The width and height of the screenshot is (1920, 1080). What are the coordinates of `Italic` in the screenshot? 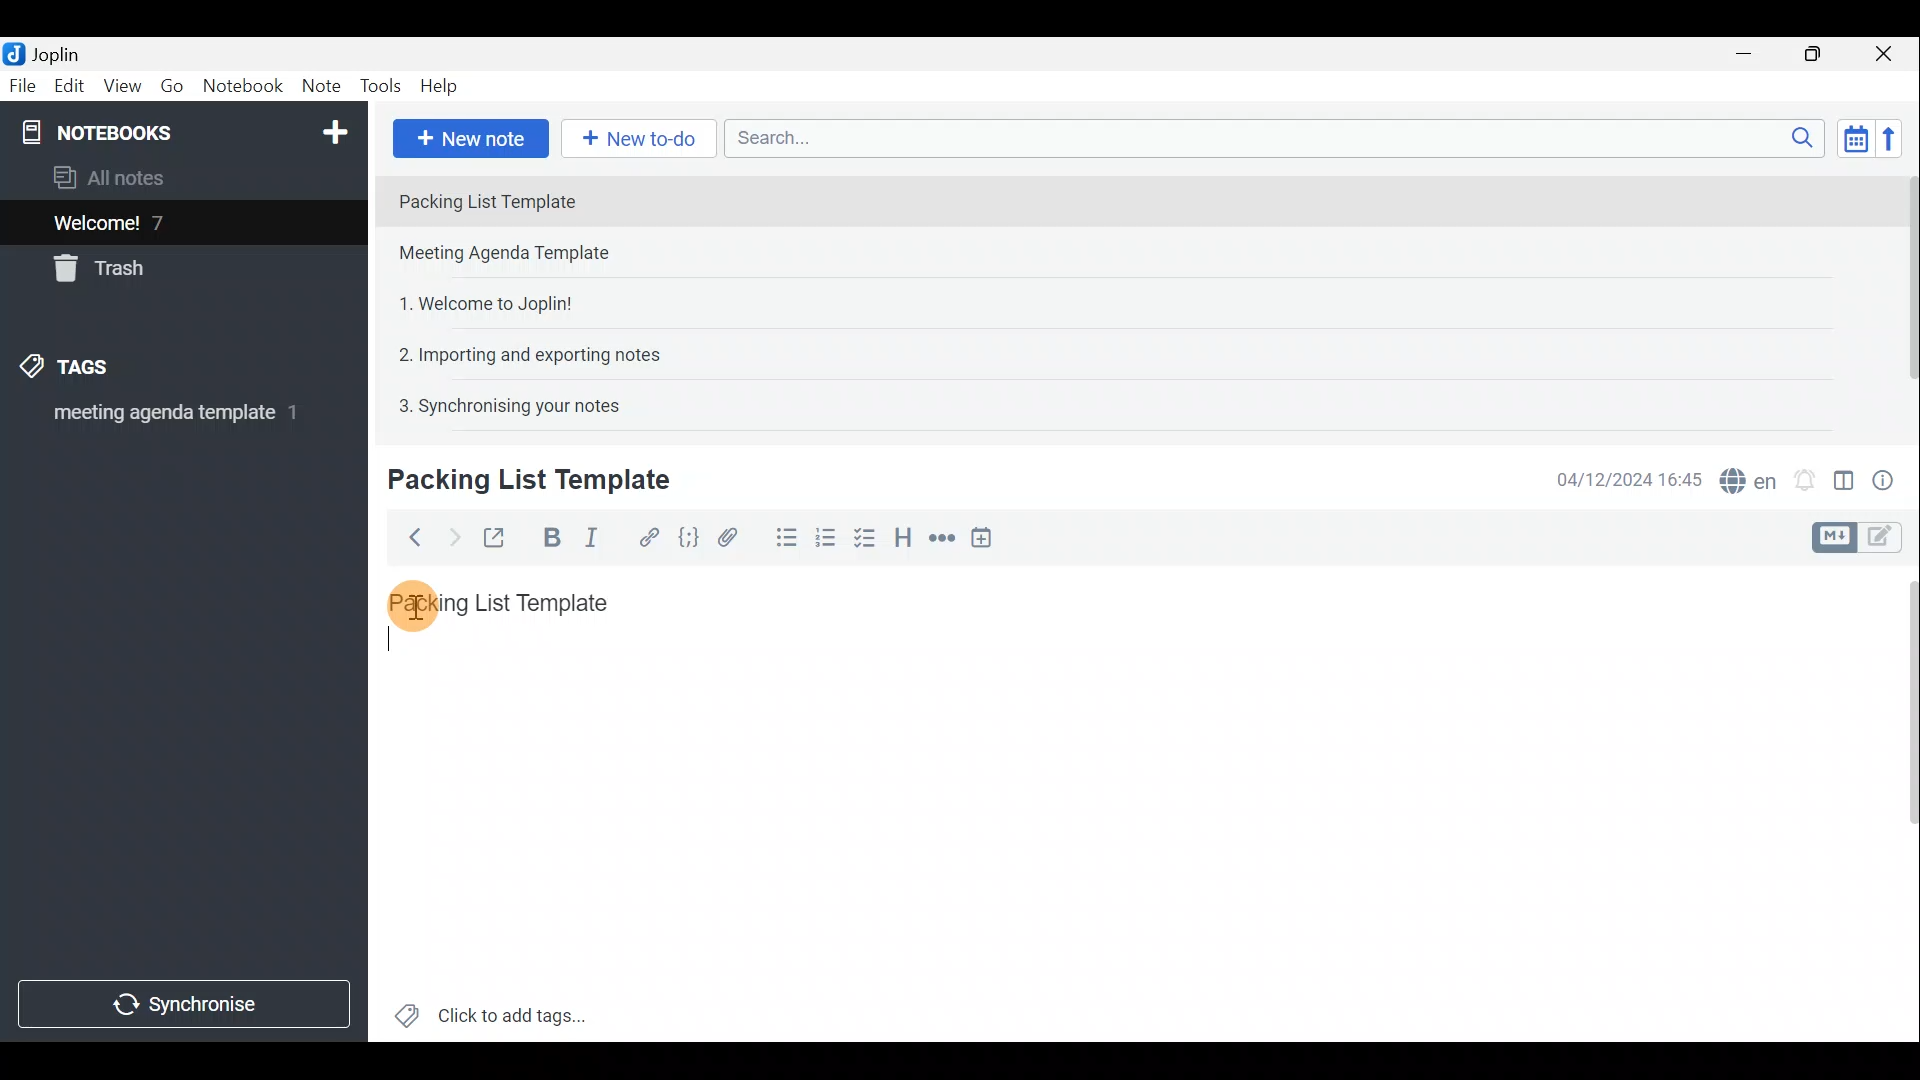 It's located at (599, 537).